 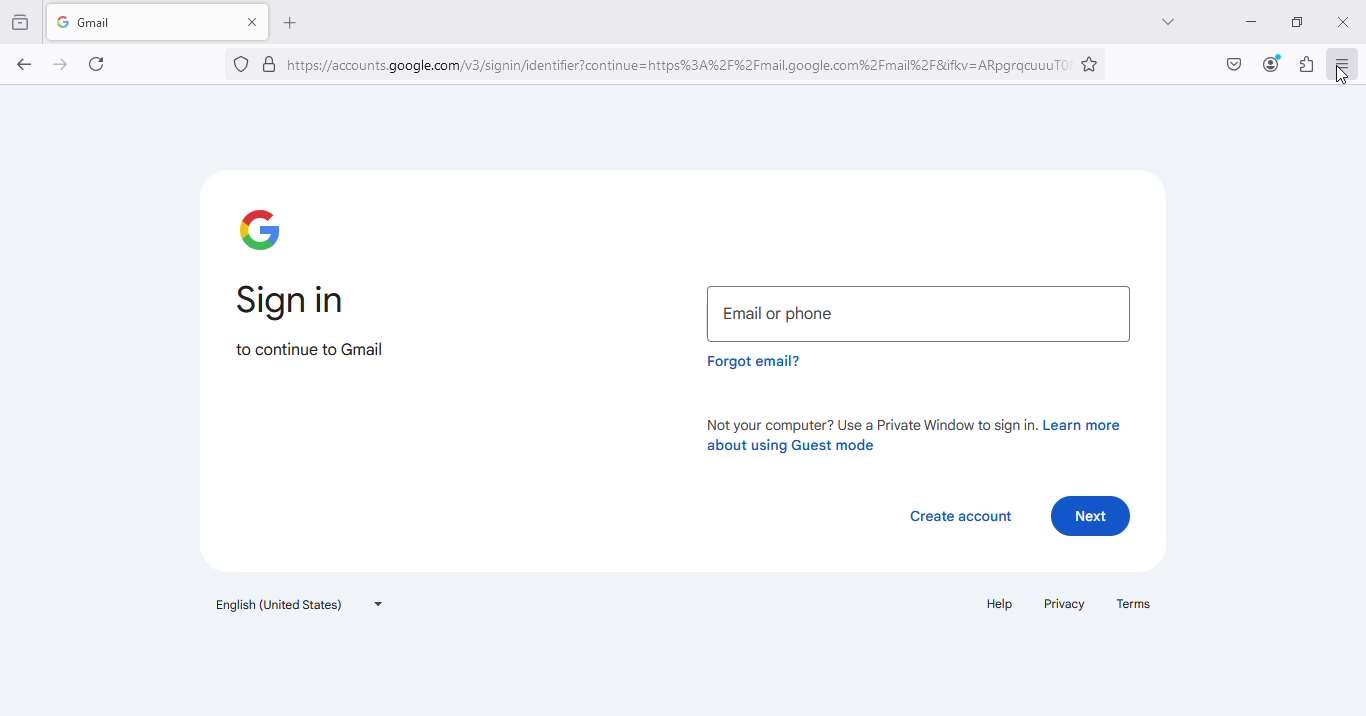 What do you see at coordinates (301, 604) in the screenshot?
I see `text language` at bounding box center [301, 604].